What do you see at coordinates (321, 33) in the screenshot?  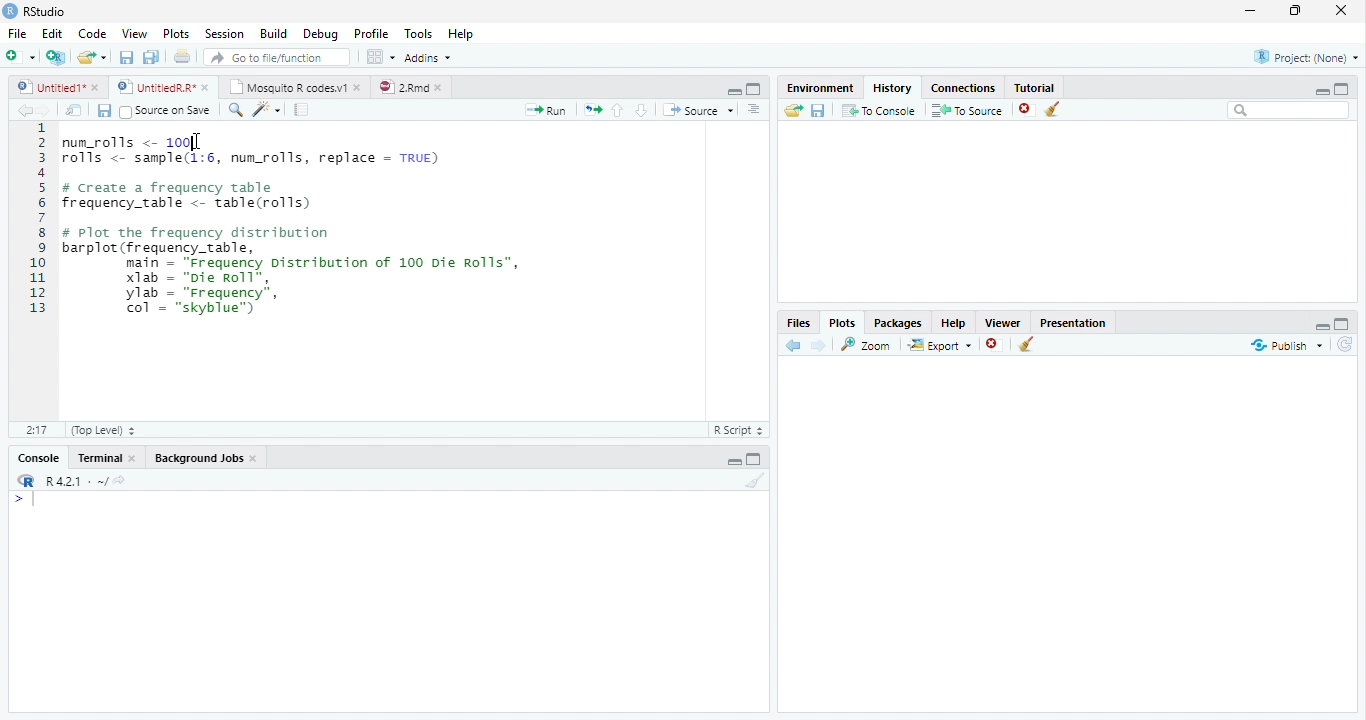 I see `Debug` at bounding box center [321, 33].